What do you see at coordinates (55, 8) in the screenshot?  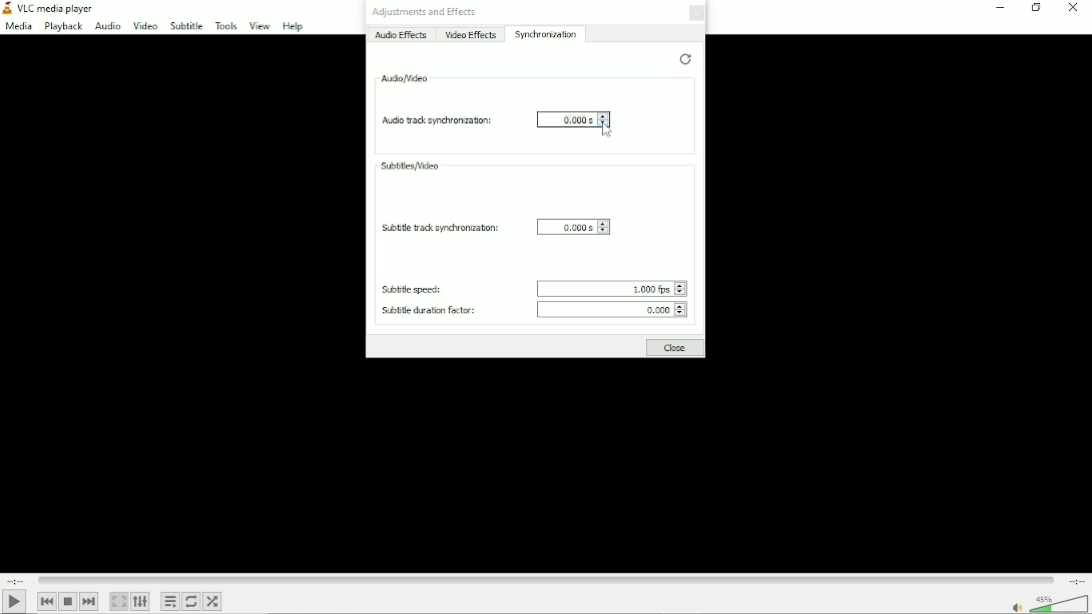 I see `Title` at bounding box center [55, 8].